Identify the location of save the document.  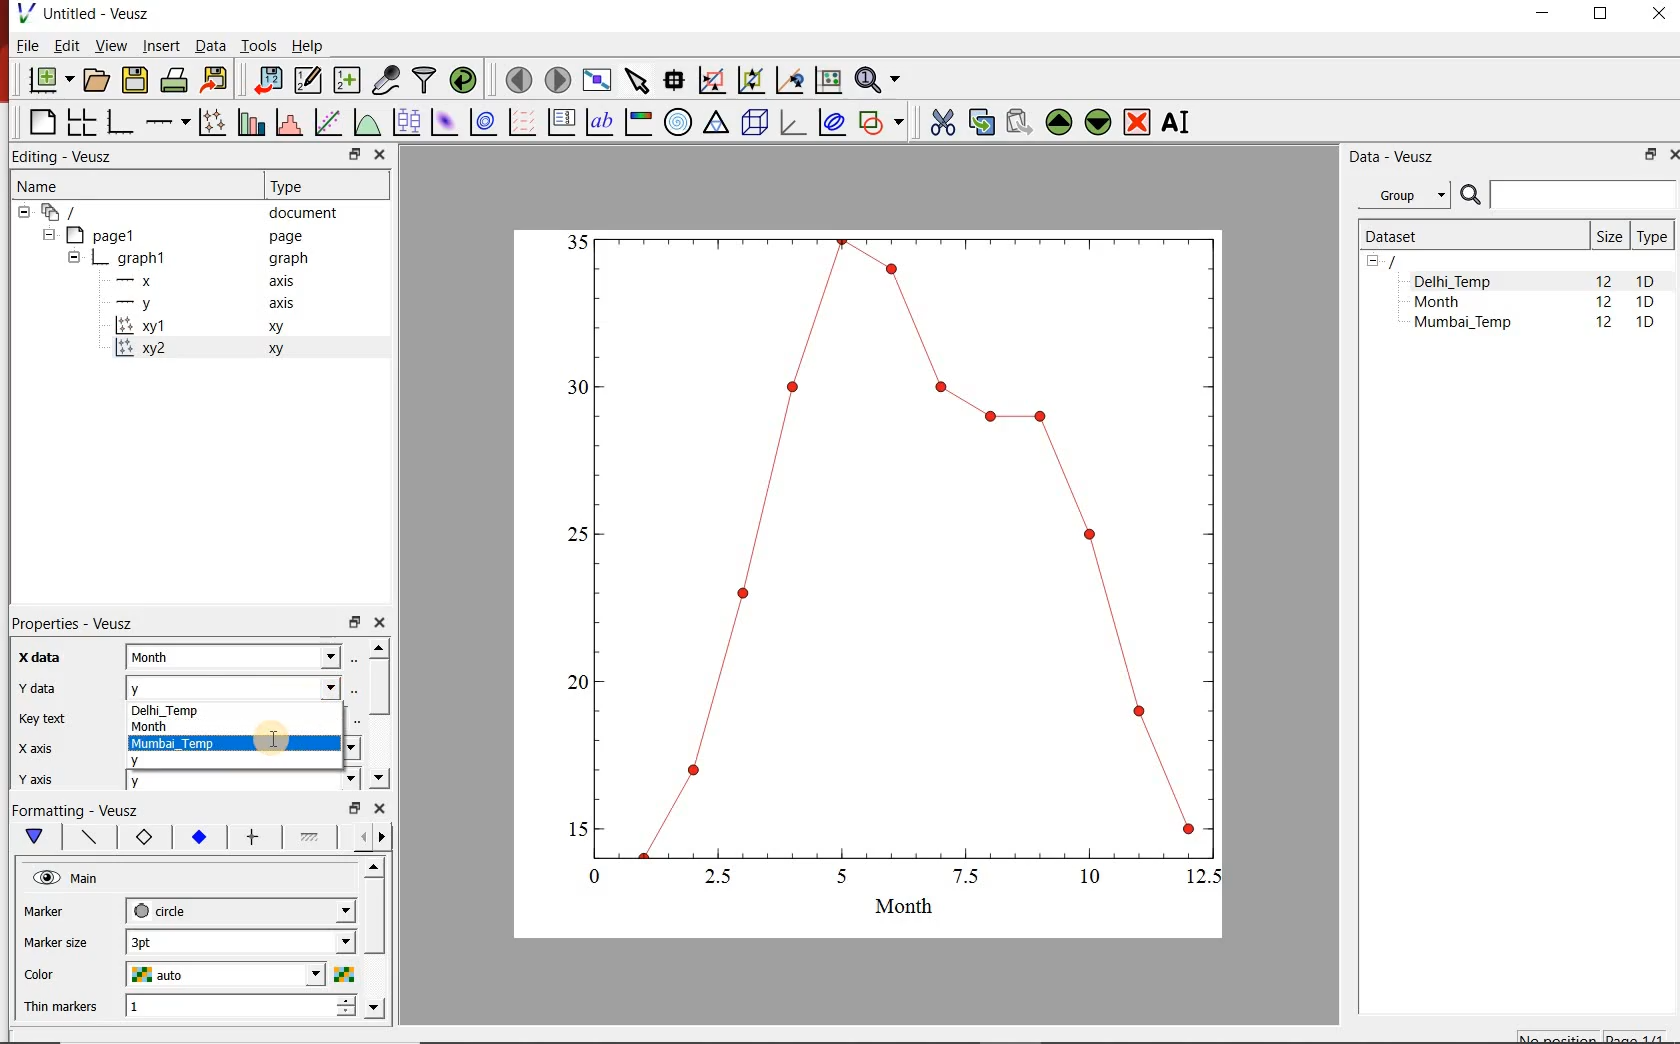
(134, 81).